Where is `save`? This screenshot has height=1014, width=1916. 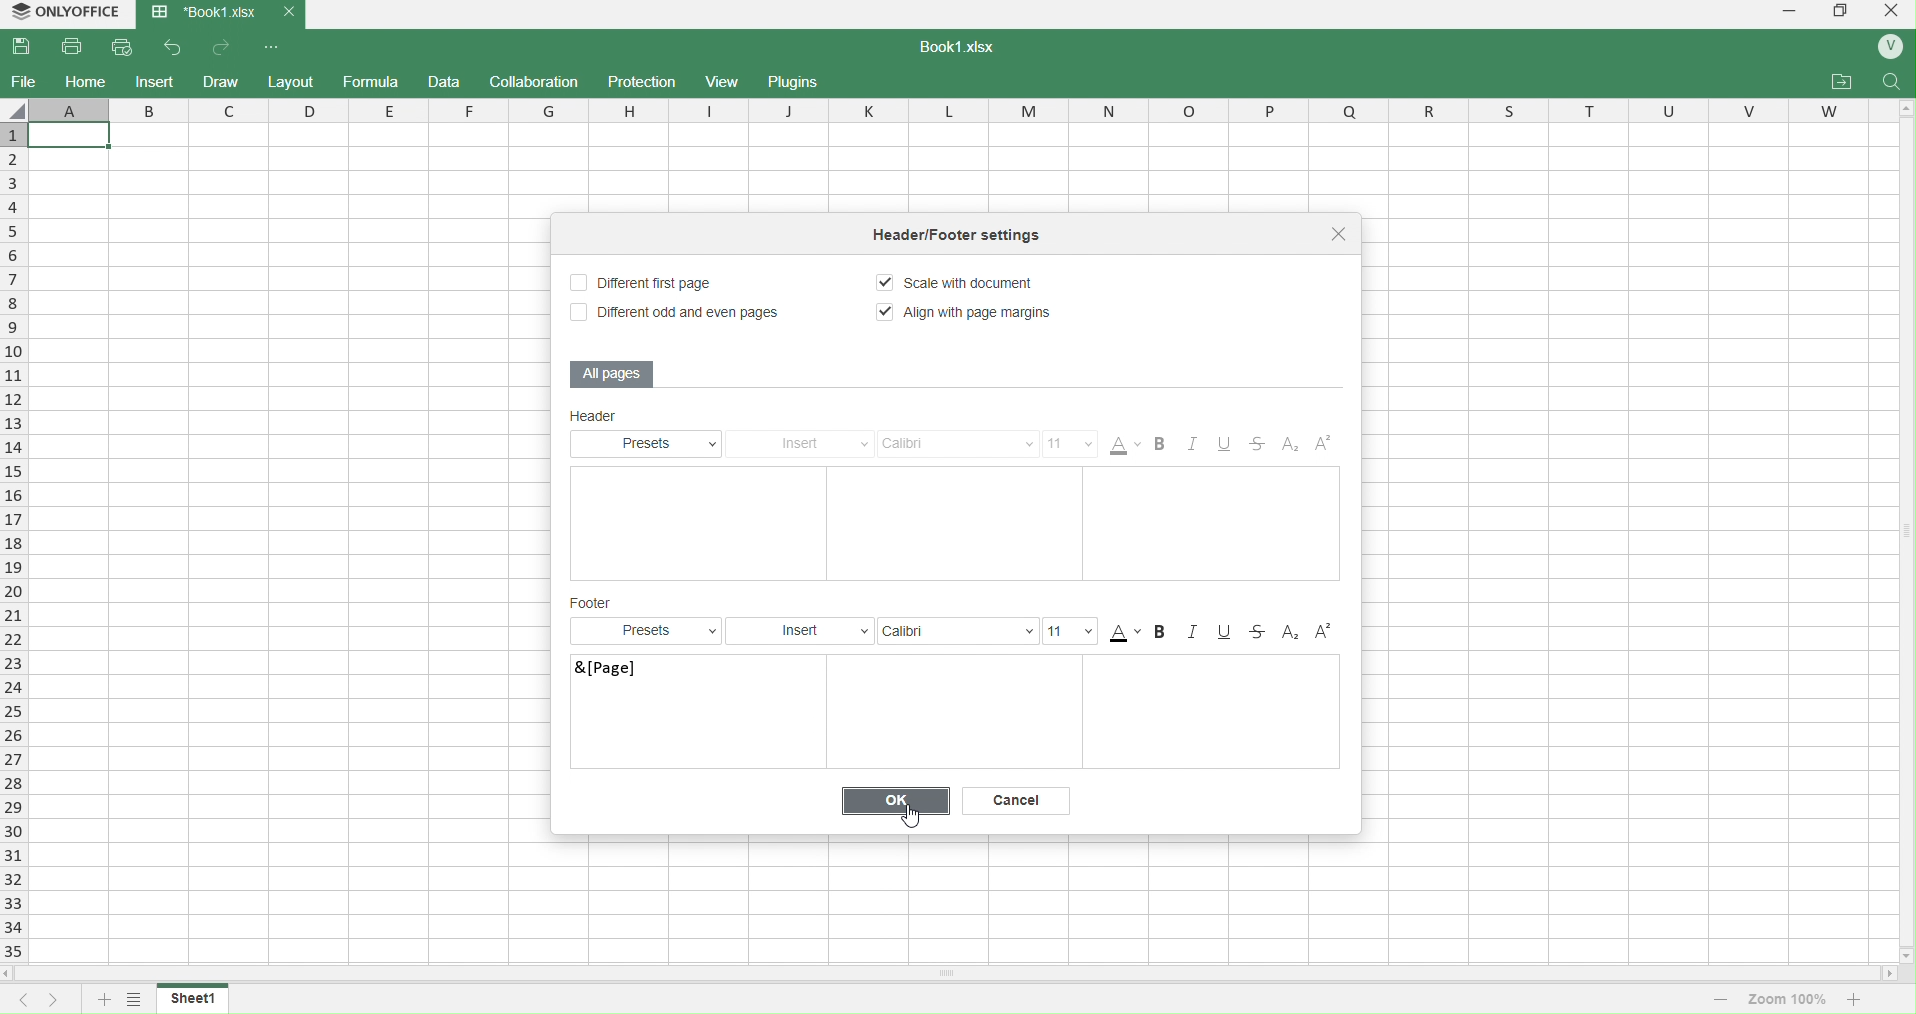 save is located at coordinates (27, 47).